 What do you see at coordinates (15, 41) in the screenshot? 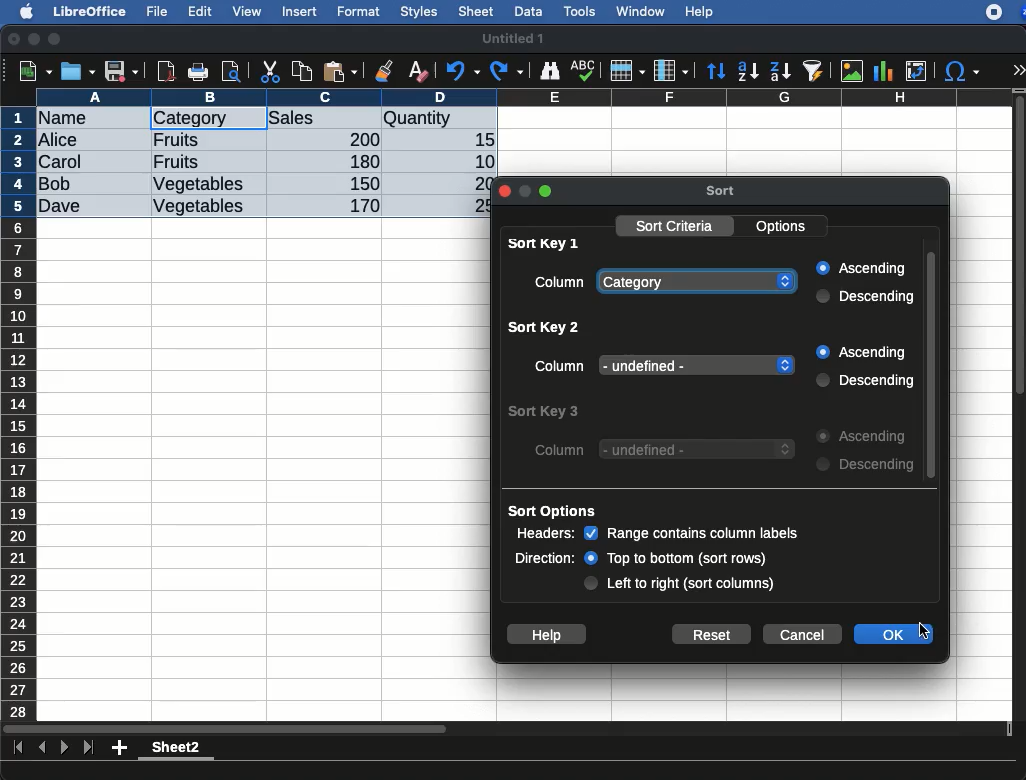
I see `close` at bounding box center [15, 41].